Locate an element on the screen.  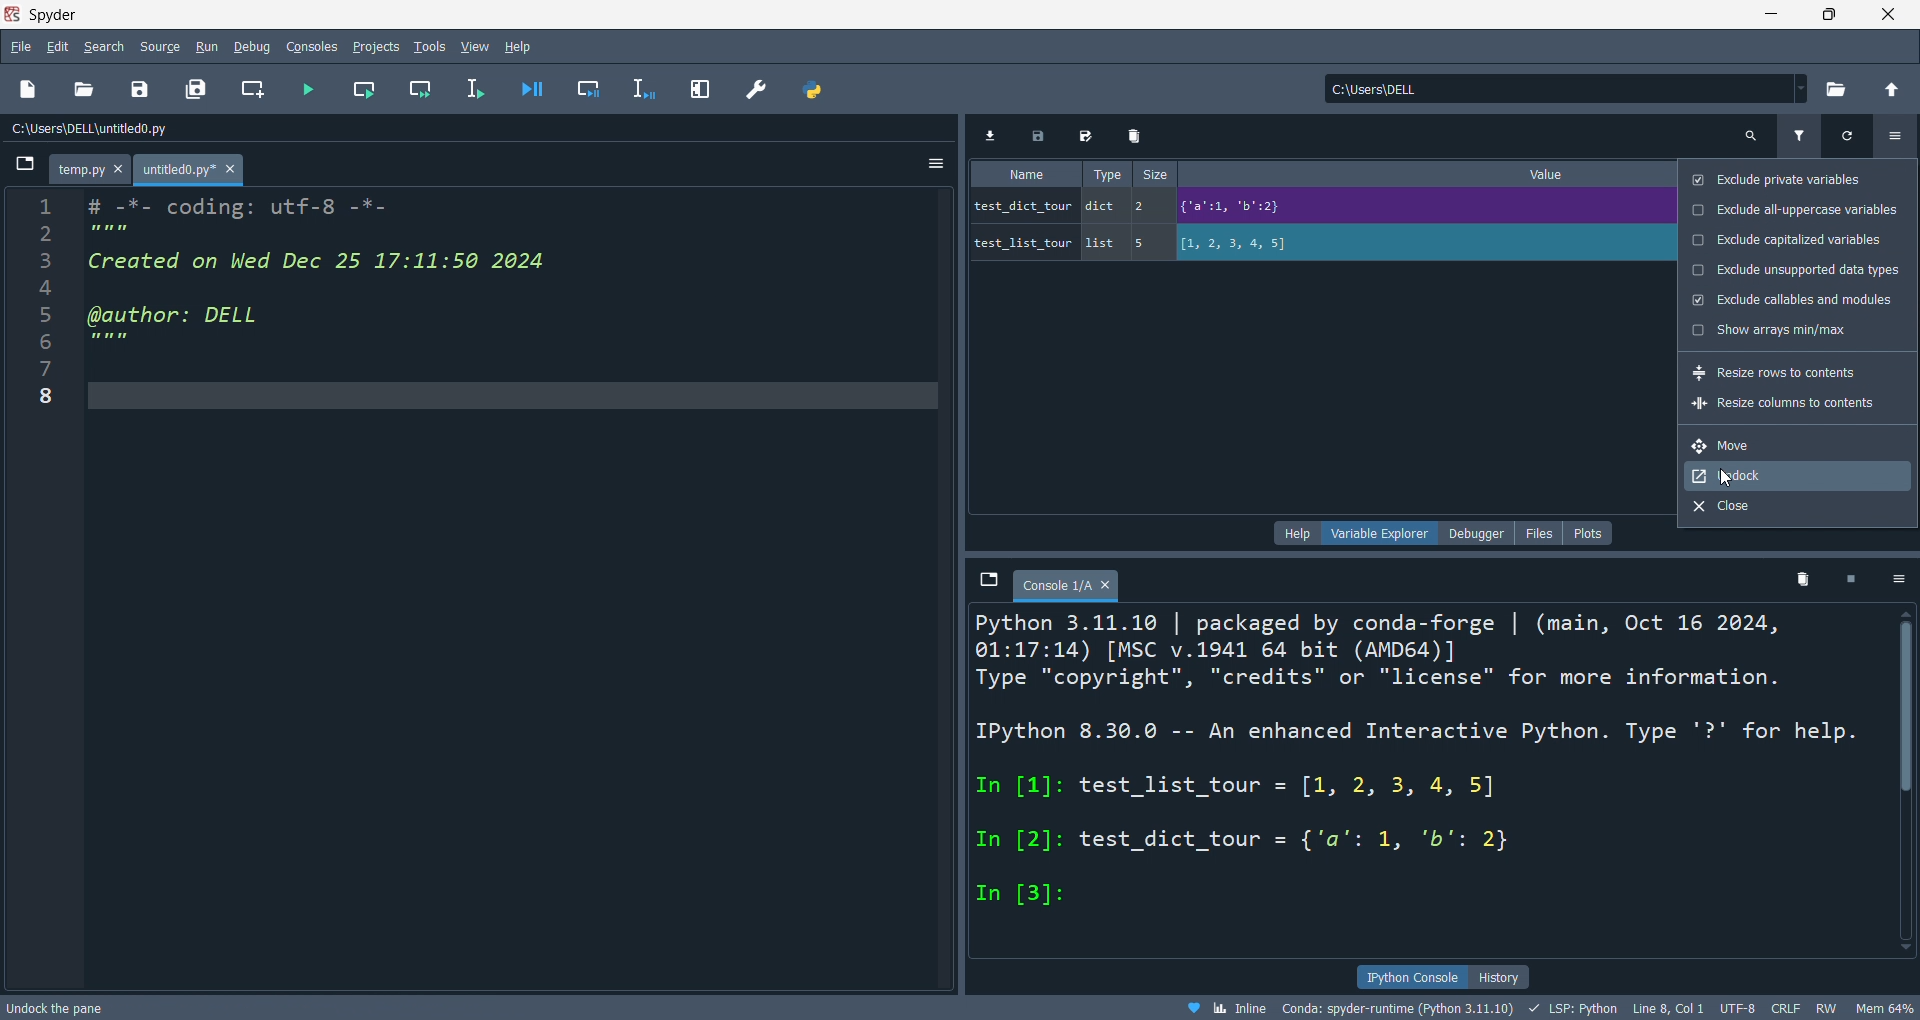
ipython console is located at coordinates (1409, 974).